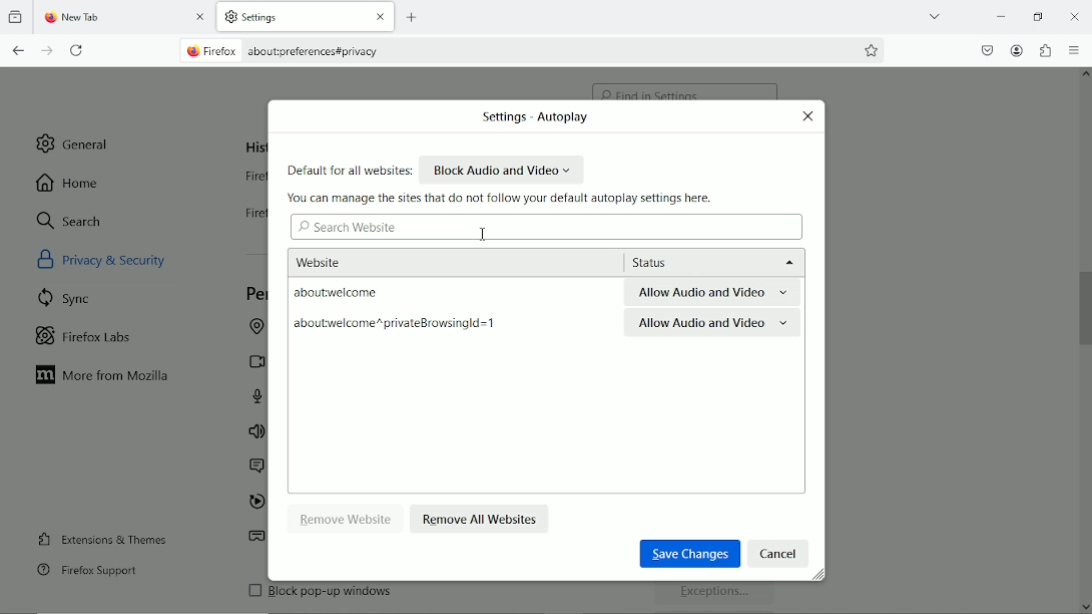 The width and height of the screenshot is (1092, 614). Describe the element at coordinates (1045, 50) in the screenshot. I see `extensions` at that location.